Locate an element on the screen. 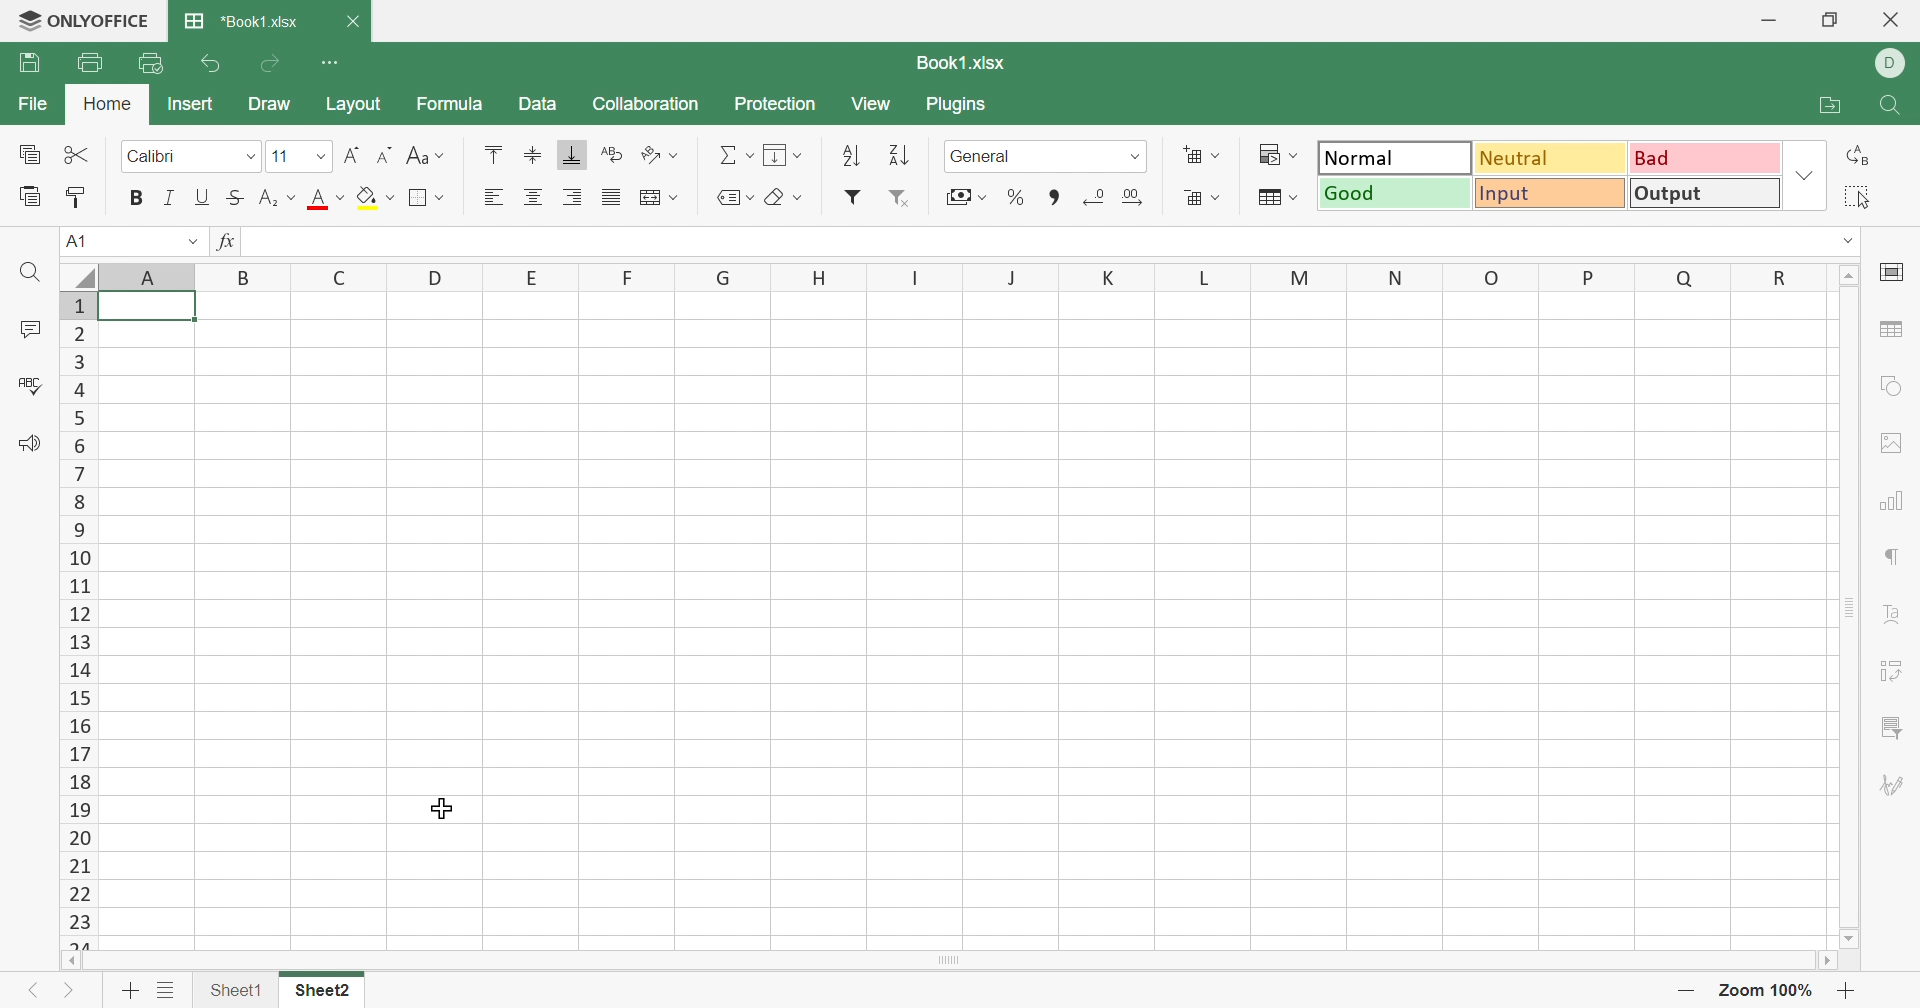  O is located at coordinates (1490, 276).